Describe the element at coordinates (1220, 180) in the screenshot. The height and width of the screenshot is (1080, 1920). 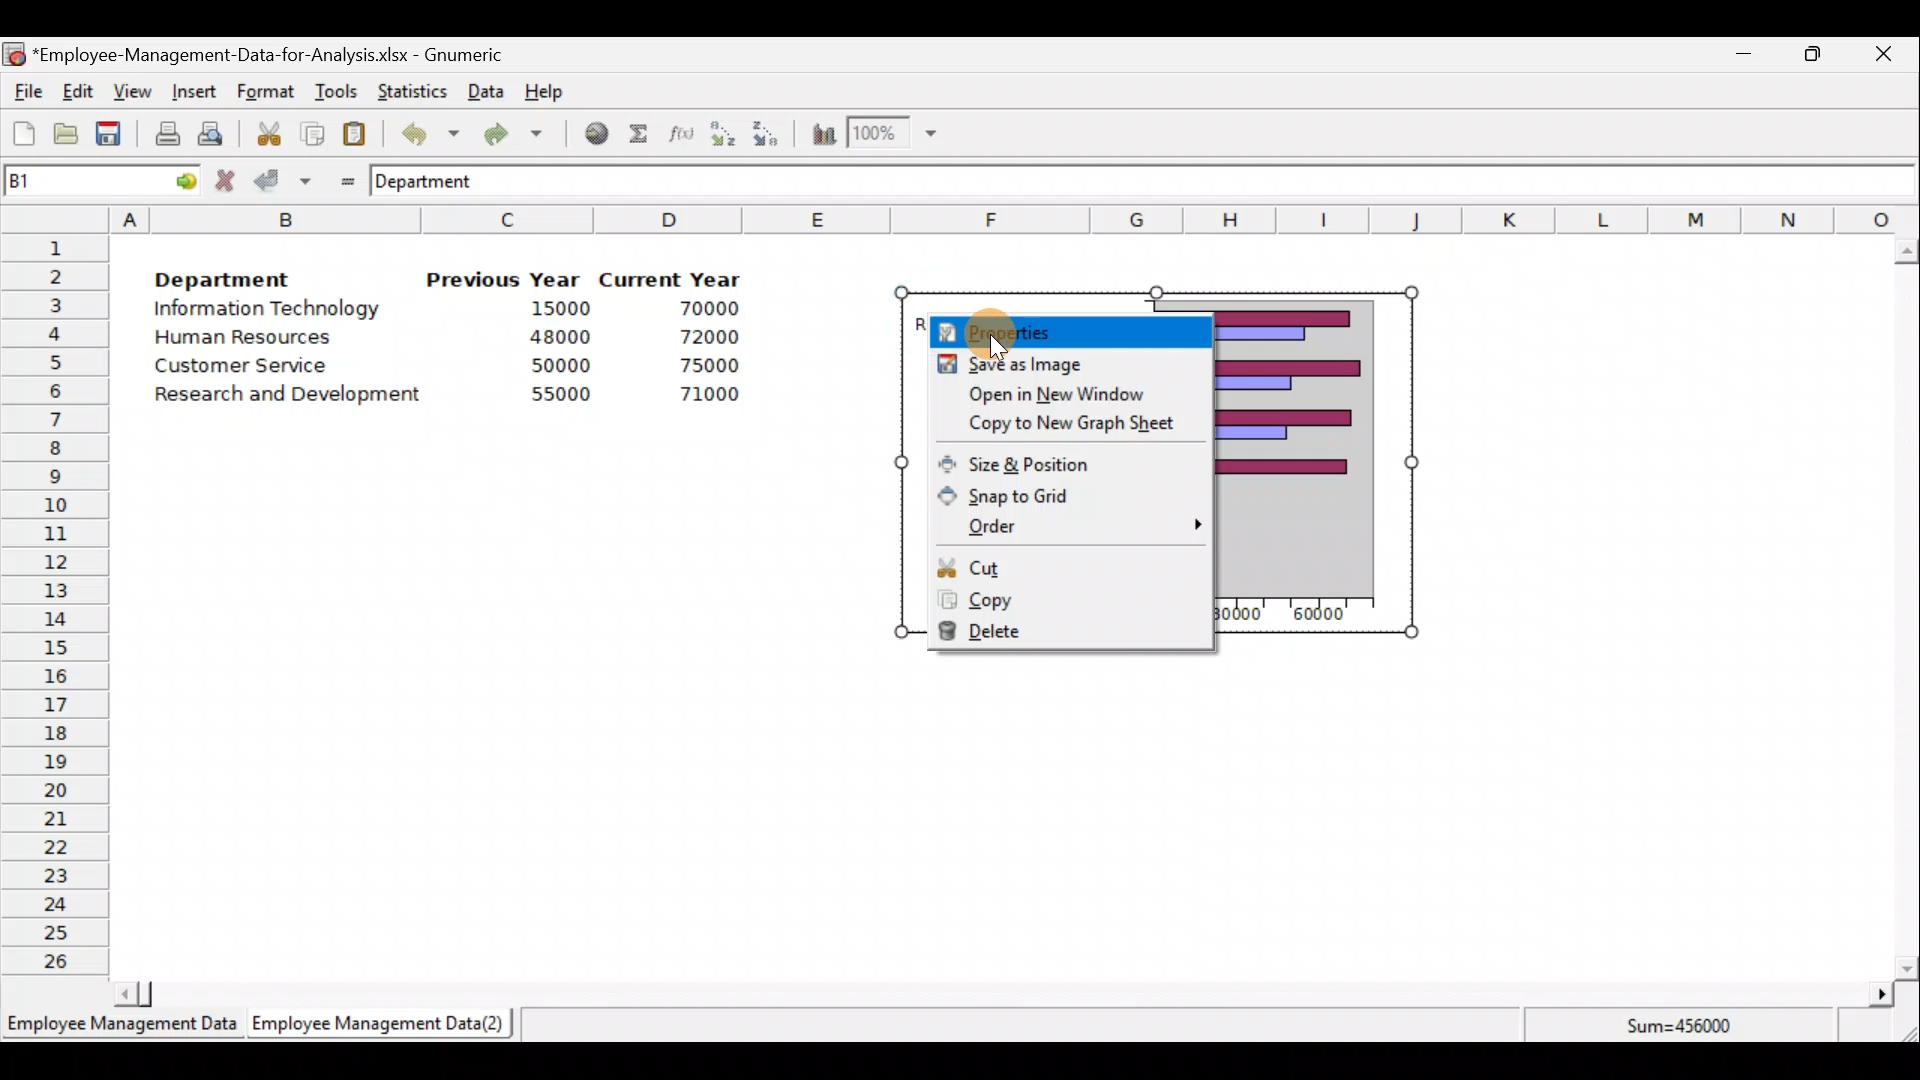
I see `Formula bar` at that location.